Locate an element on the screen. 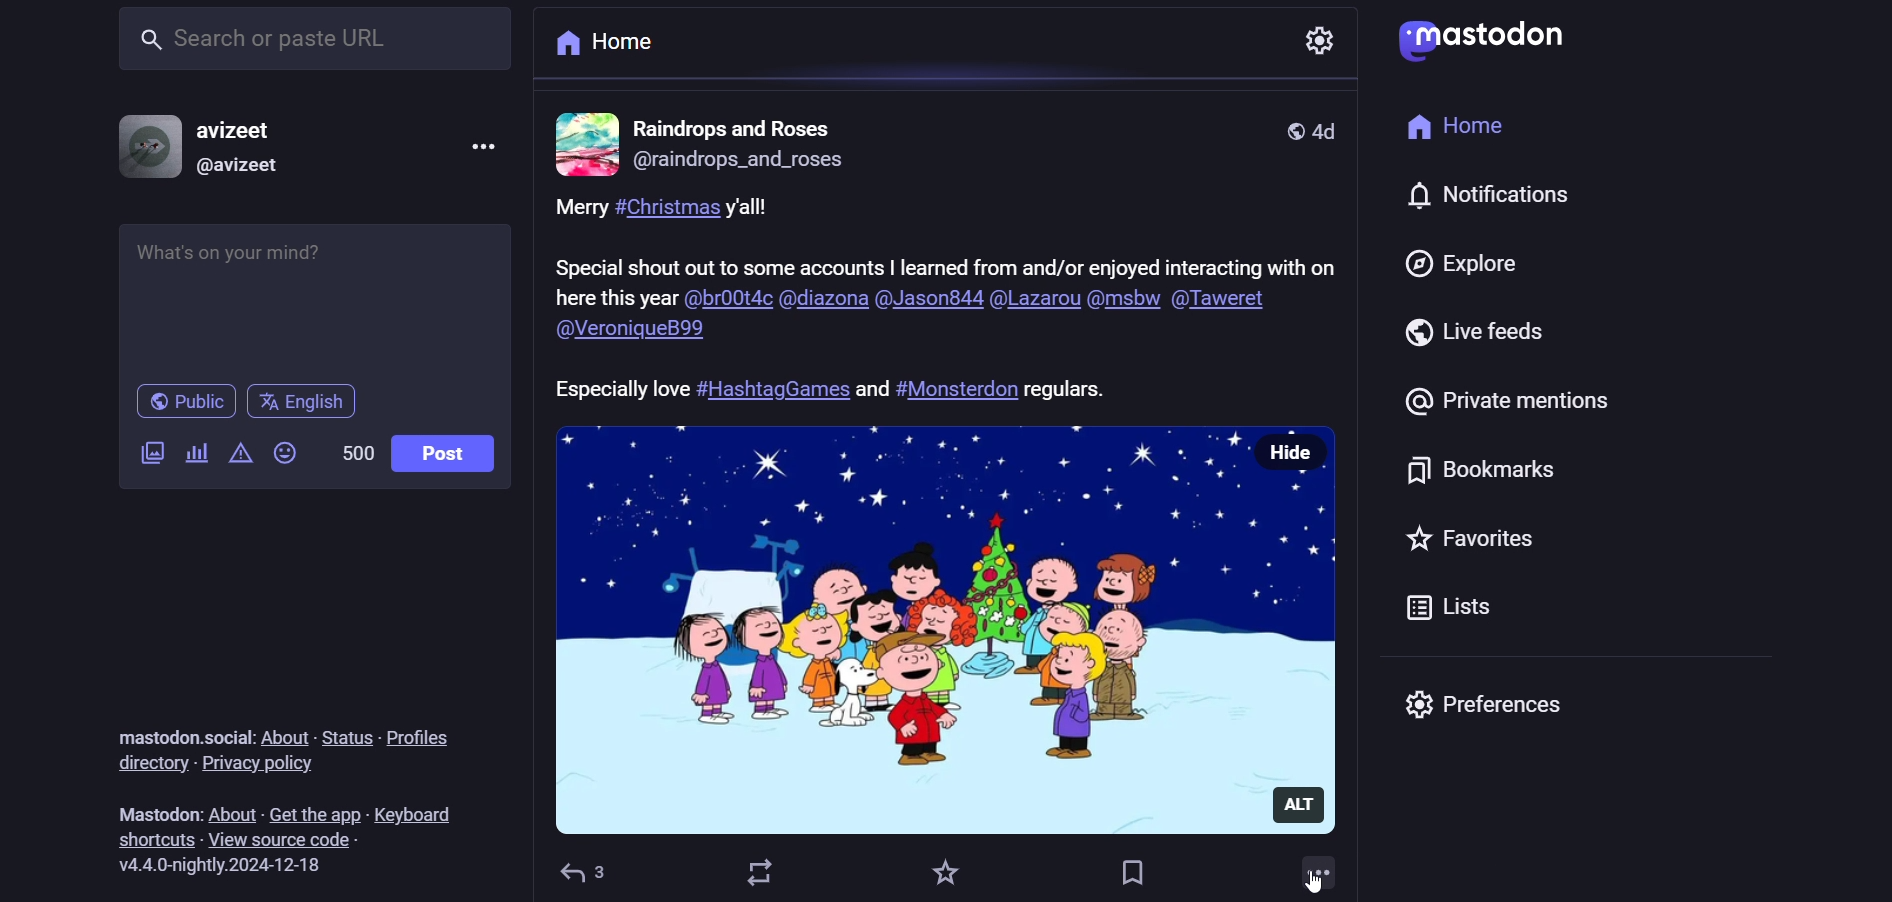  about is located at coordinates (229, 806).